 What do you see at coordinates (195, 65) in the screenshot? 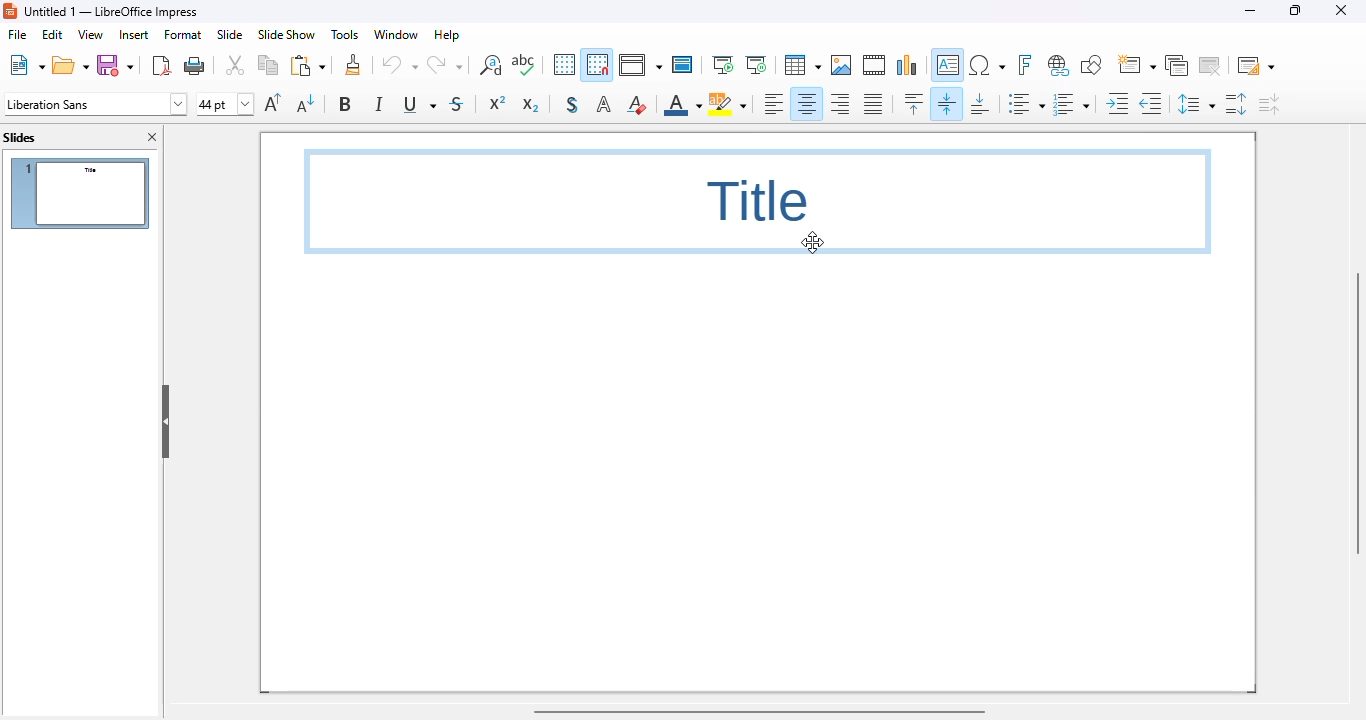
I see `print` at bounding box center [195, 65].